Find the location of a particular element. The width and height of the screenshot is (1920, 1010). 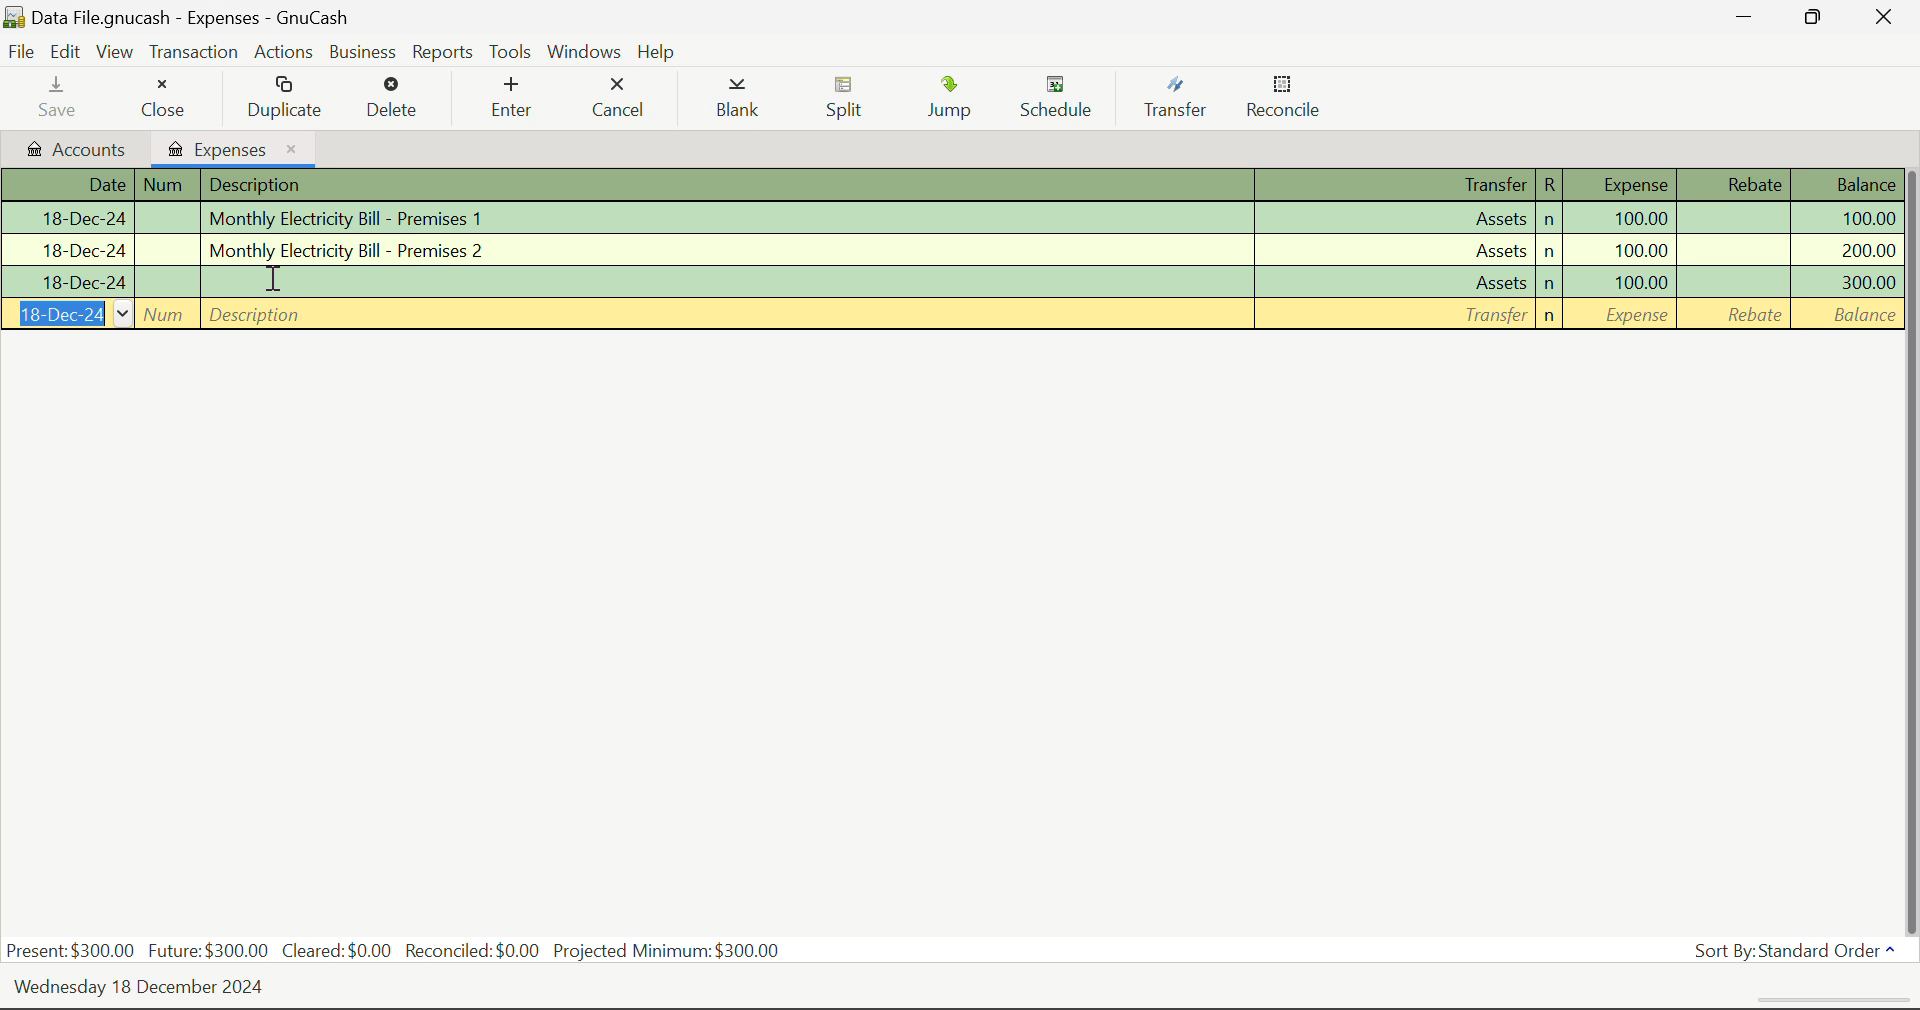

Transfer is located at coordinates (1180, 101).